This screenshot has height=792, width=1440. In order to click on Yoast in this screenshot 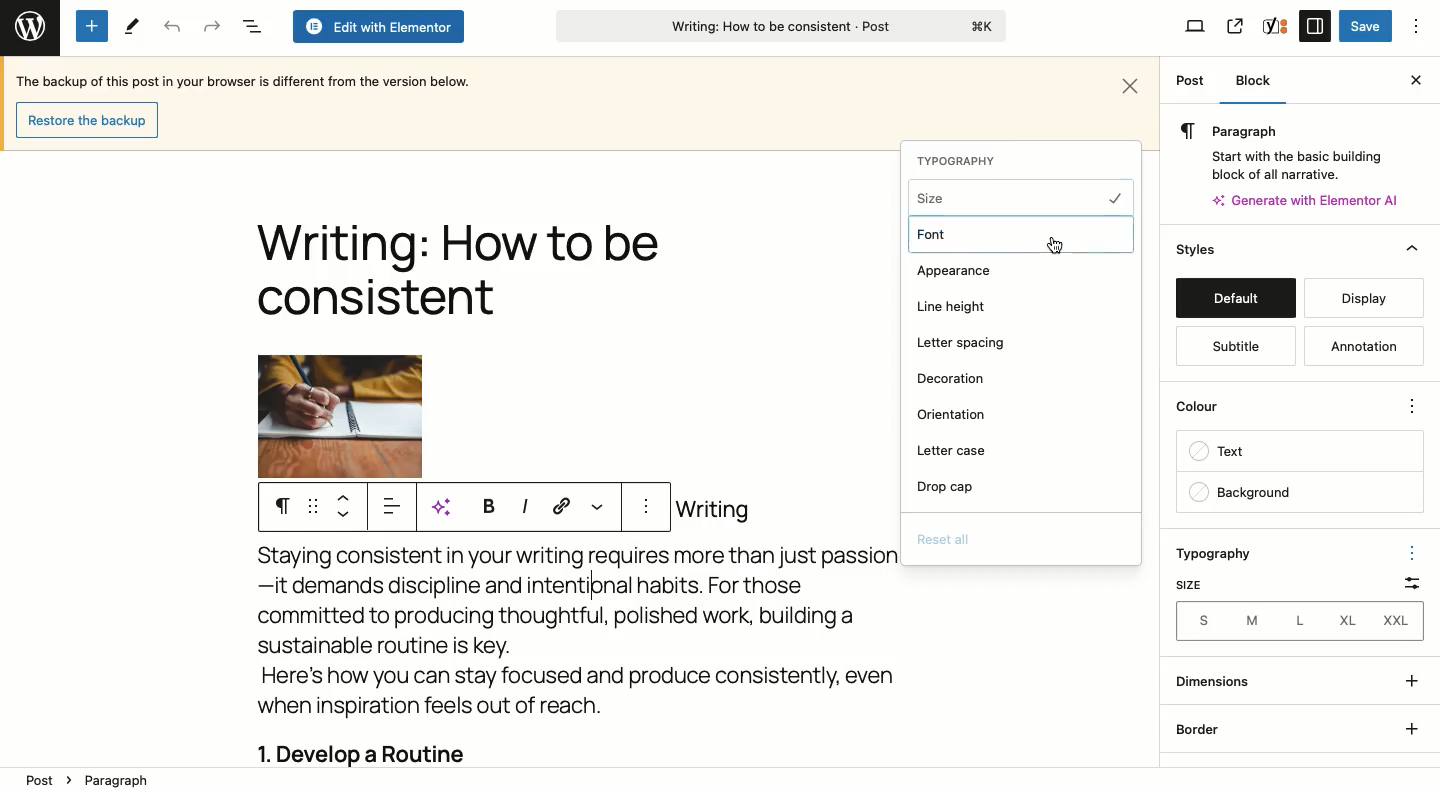, I will do `click(1276, 25)`.